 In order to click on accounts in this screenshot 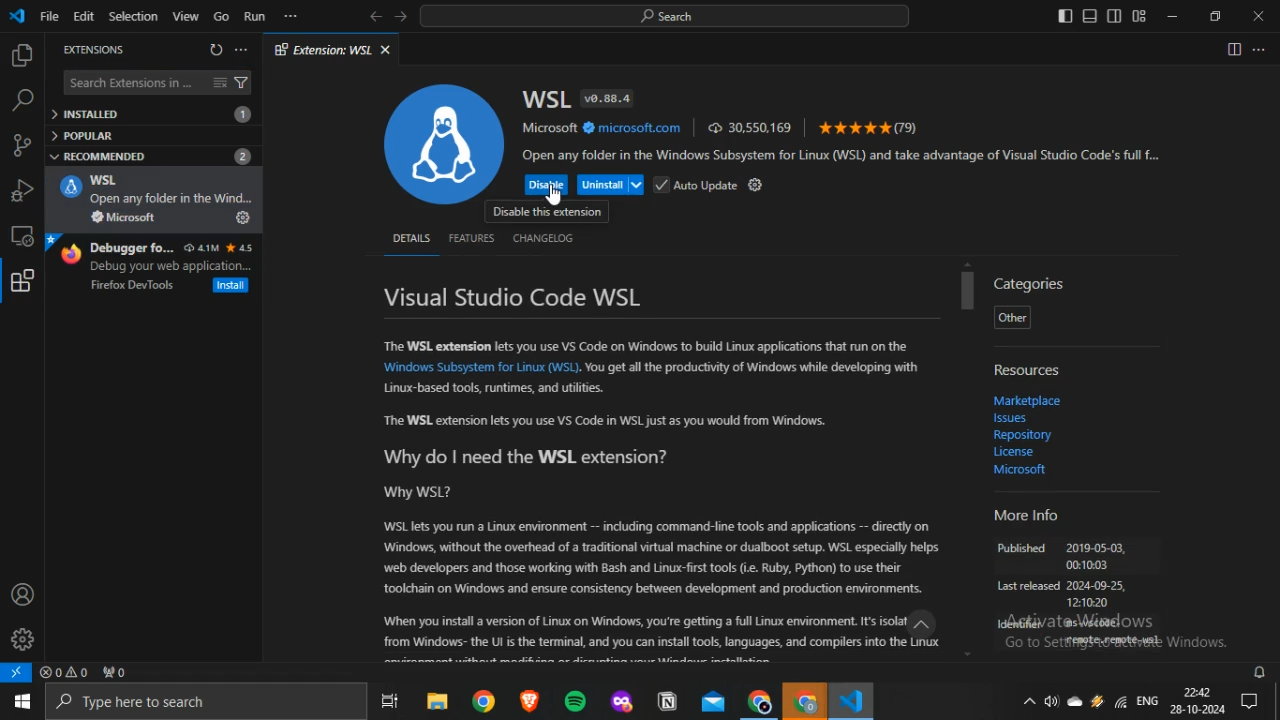, I will do `click(23, 594)`.